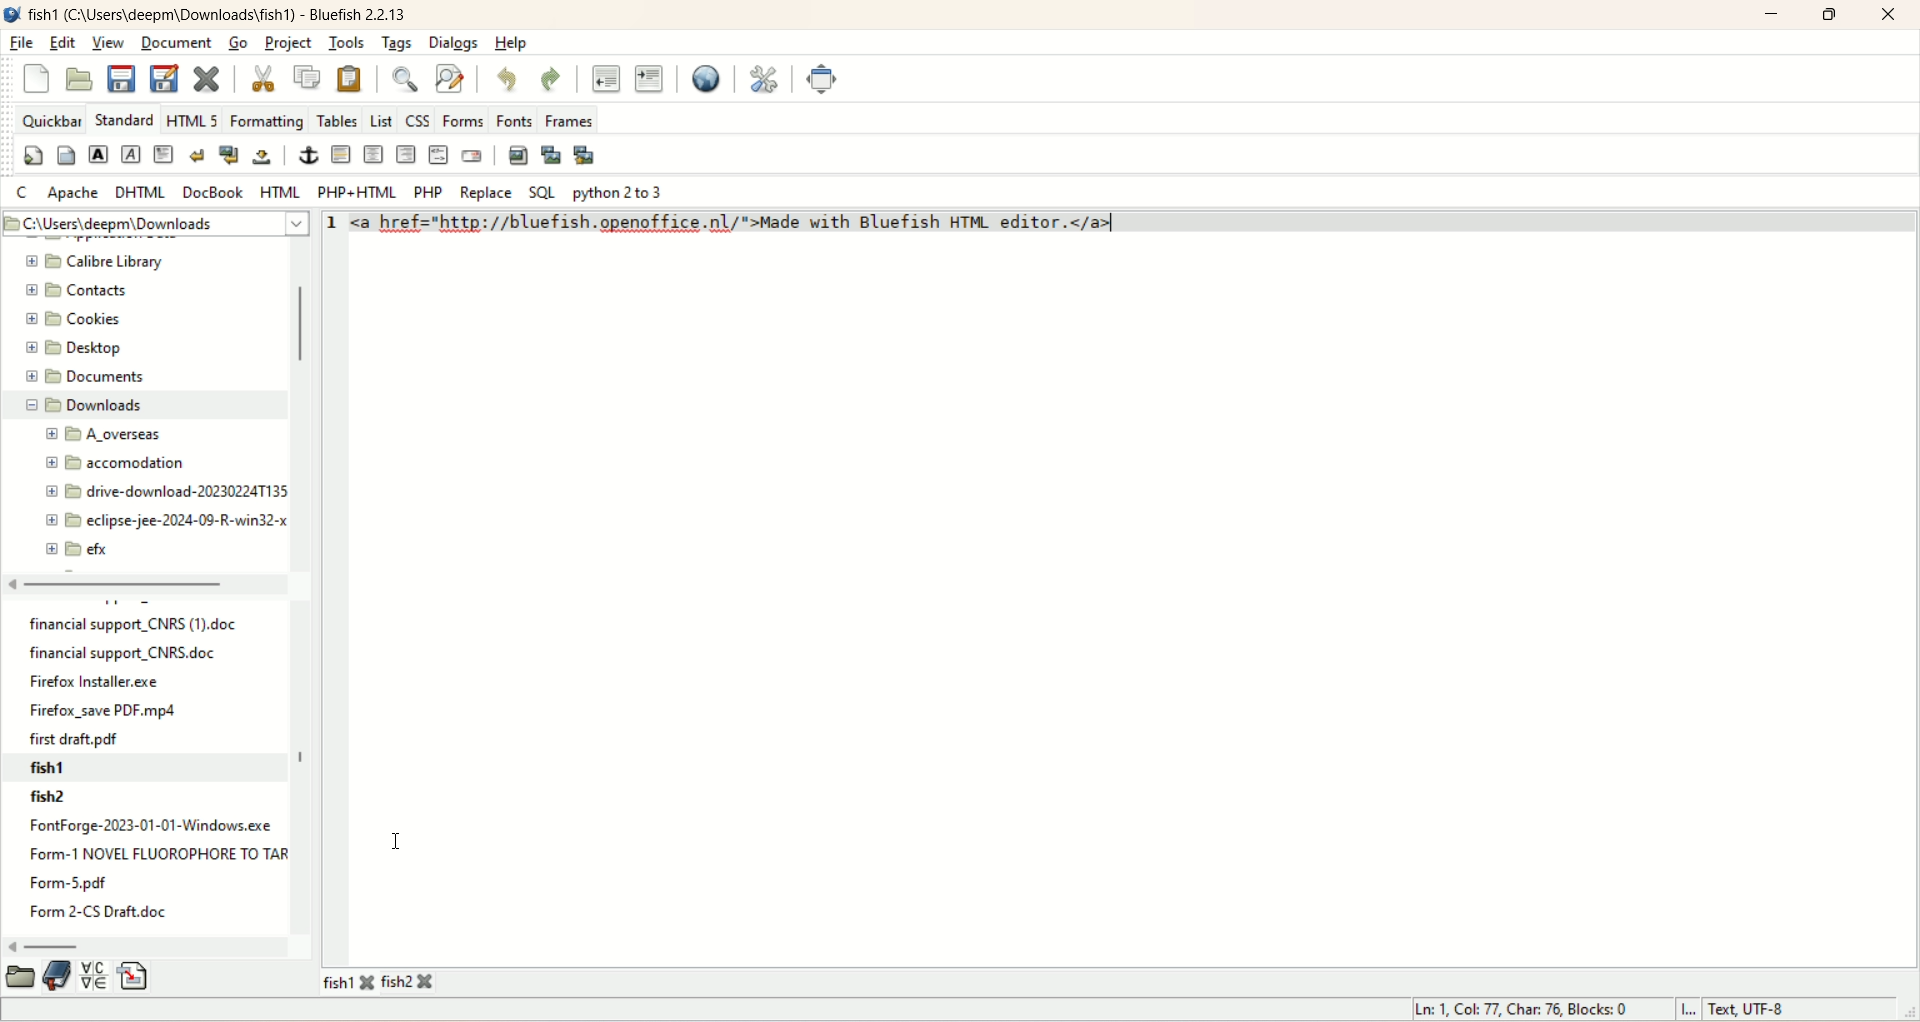 Image resolution: width=1920 pixels, height=1022 pixels. What do you see at coordinates (121, 78) in the screenshot?
I see `save current file` at bounding box center [121, 78].